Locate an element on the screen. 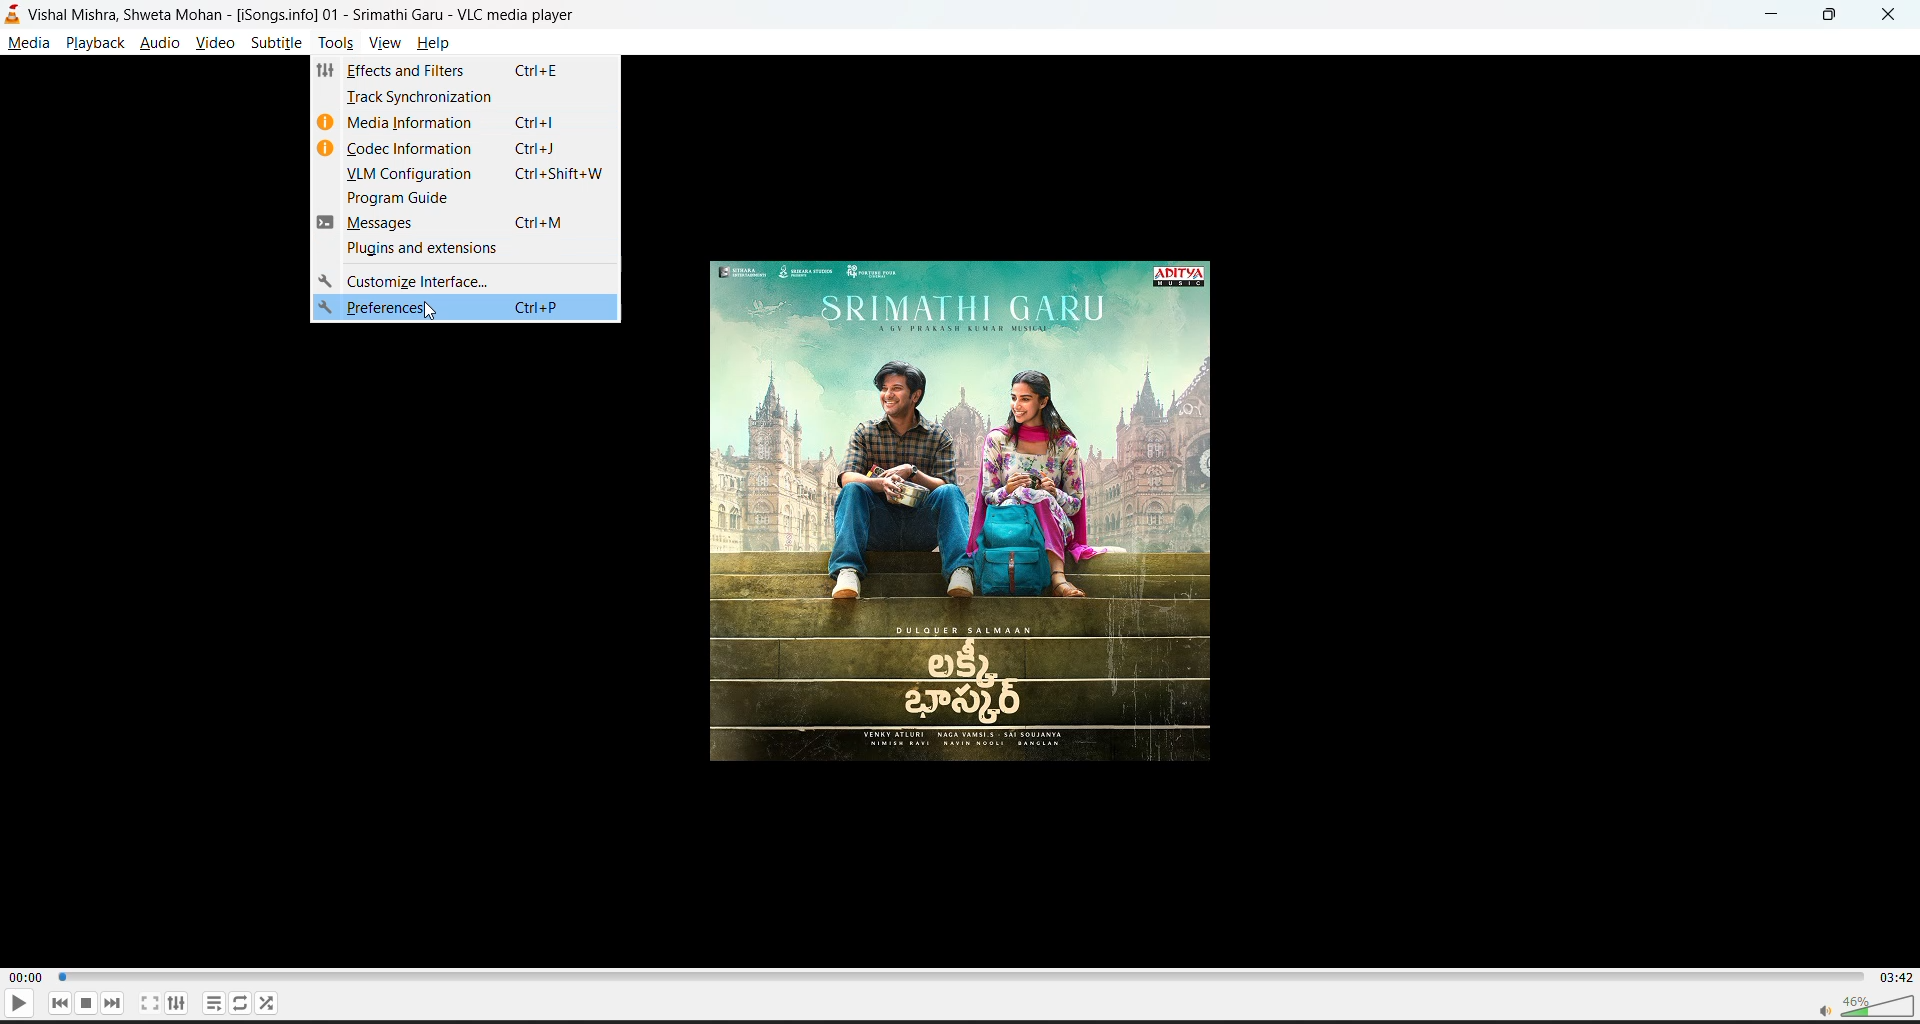 The height and width of the screenshot is (1024, 1920). track synchronization is located at coordinates (469, 97).